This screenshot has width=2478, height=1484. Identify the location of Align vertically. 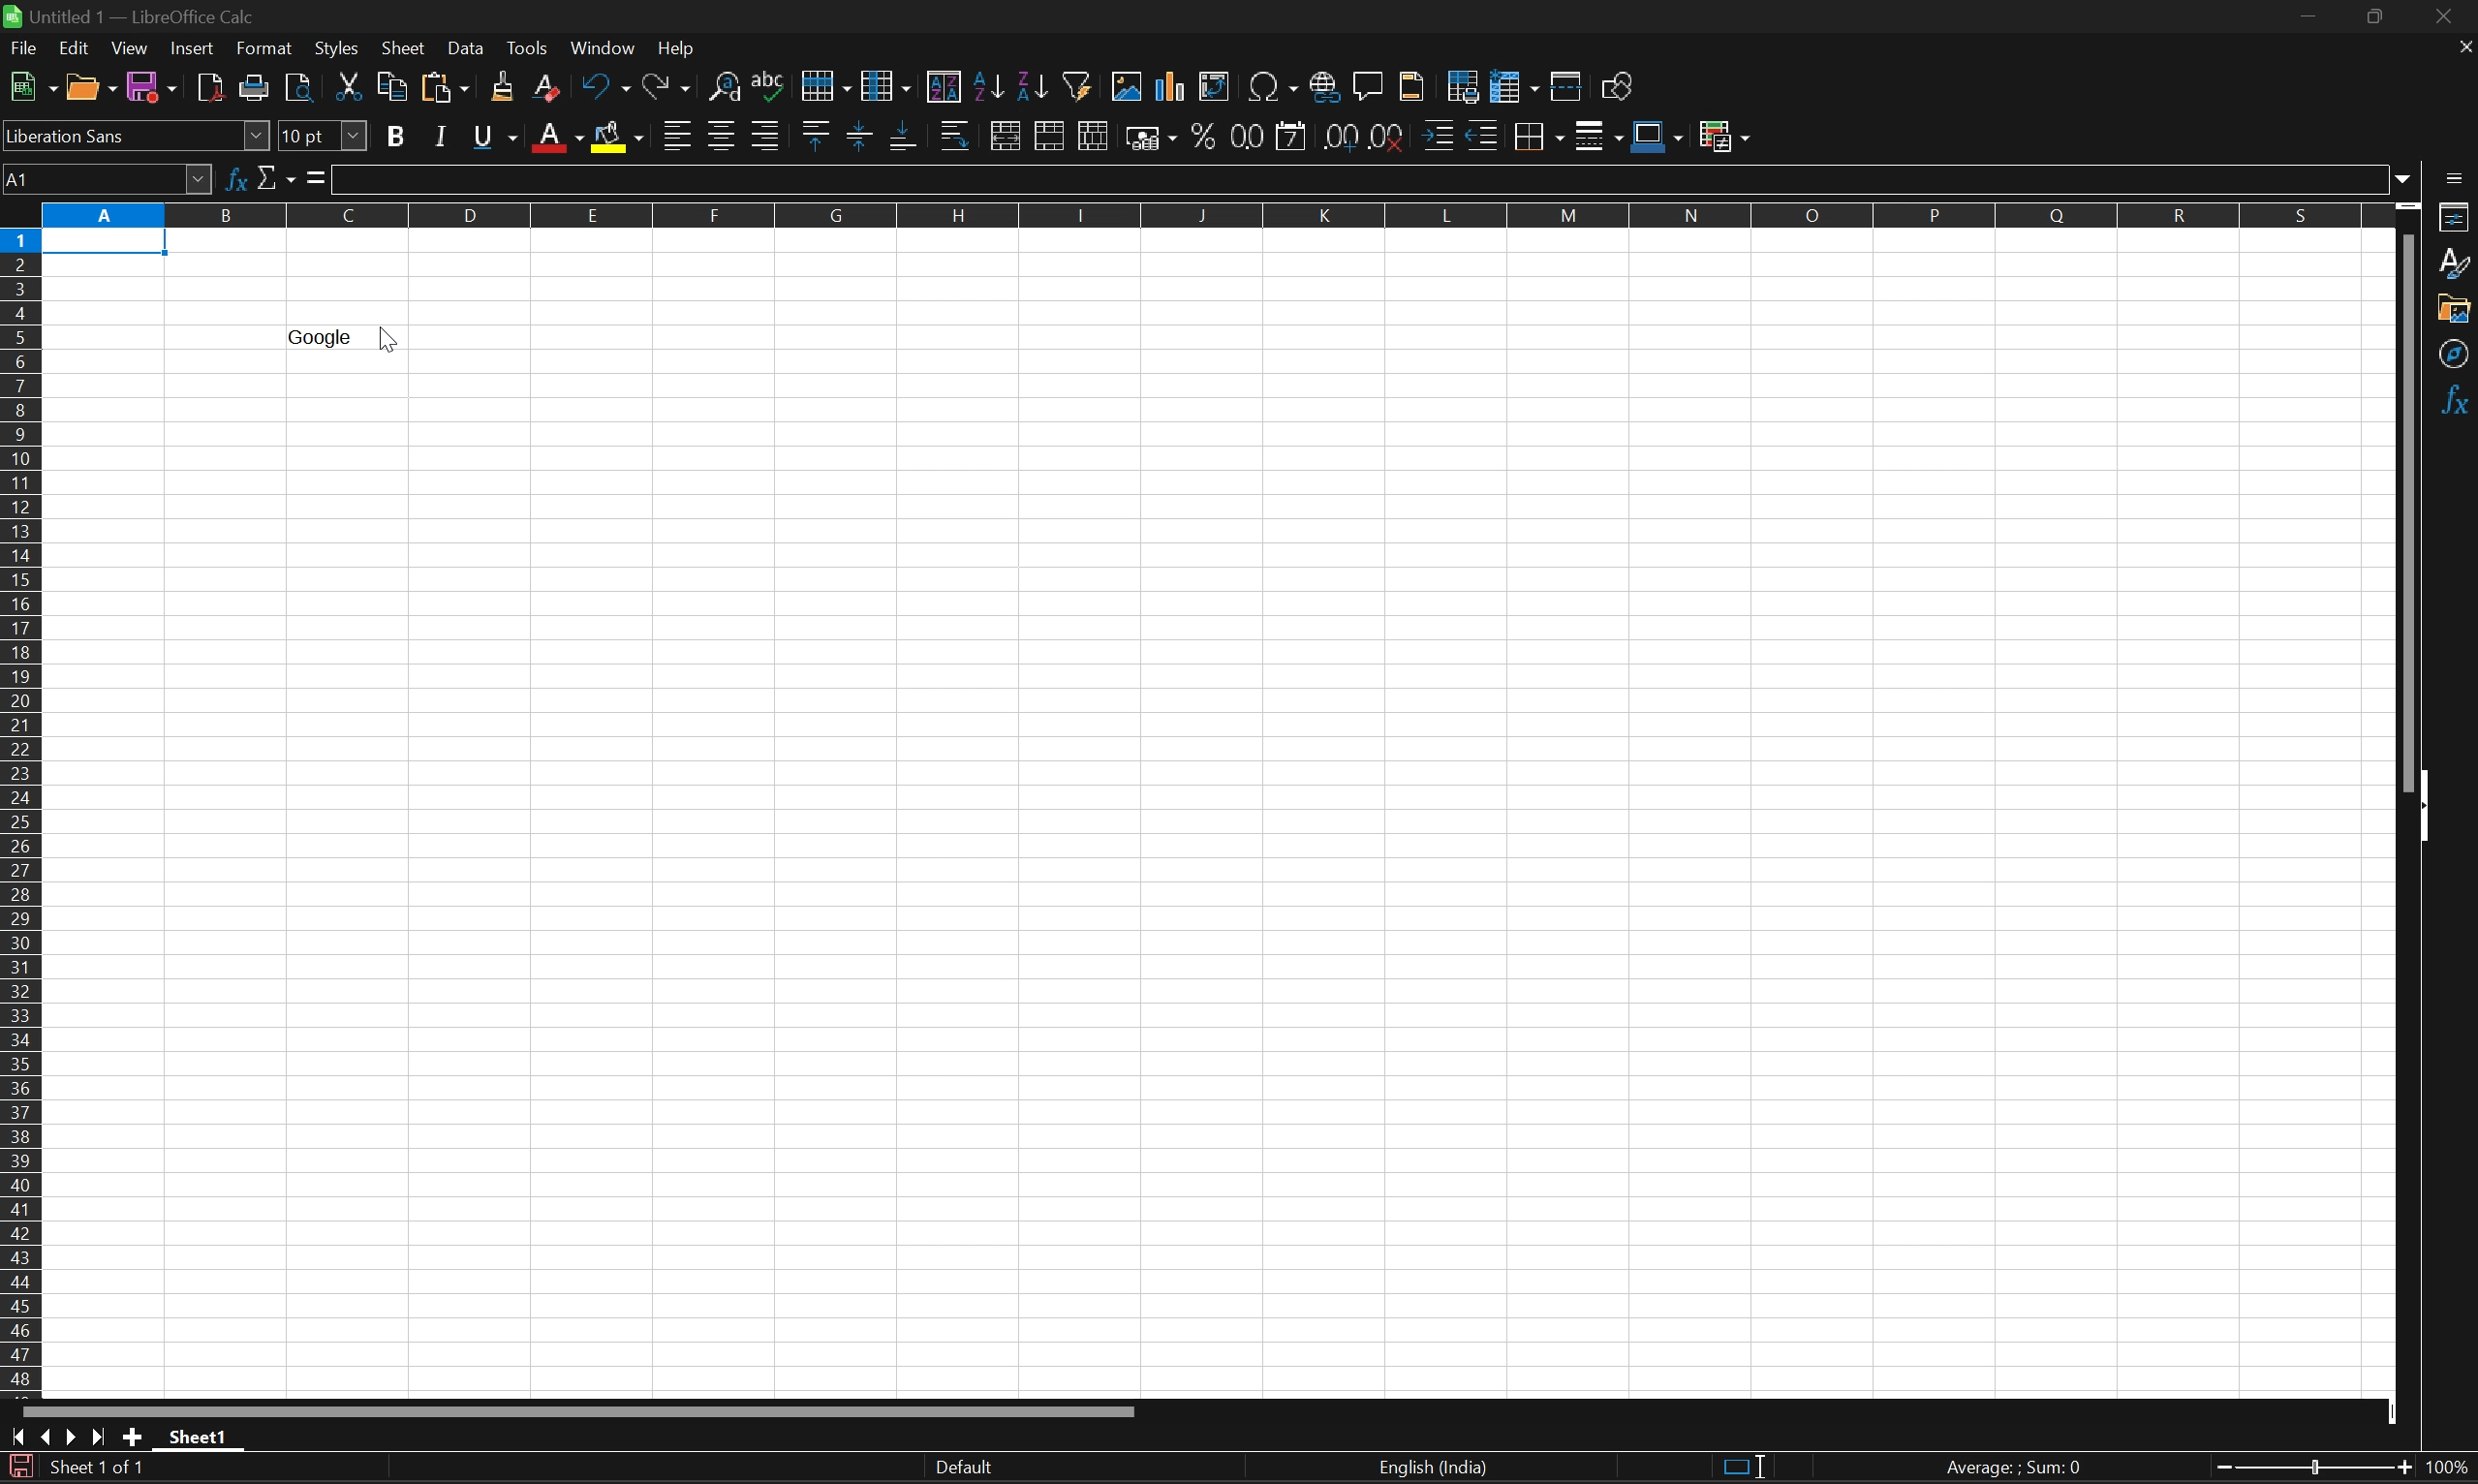
(860, 135).